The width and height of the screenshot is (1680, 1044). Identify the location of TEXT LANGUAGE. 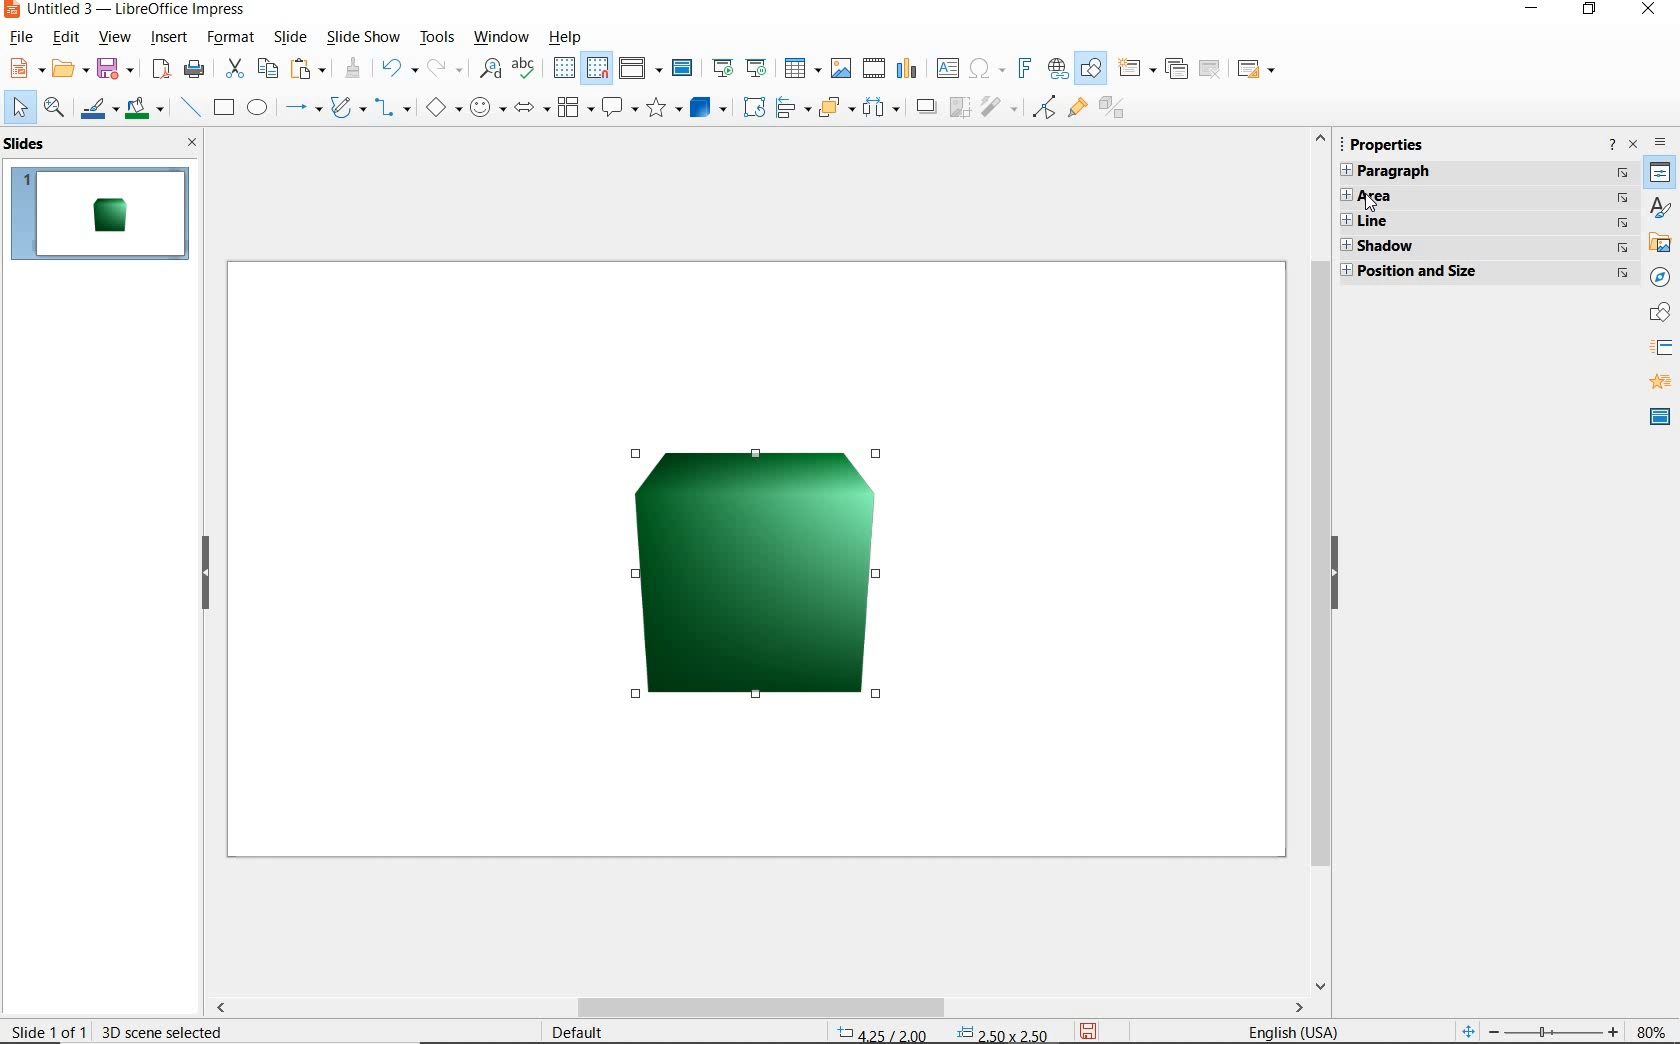
(1296, 1029).